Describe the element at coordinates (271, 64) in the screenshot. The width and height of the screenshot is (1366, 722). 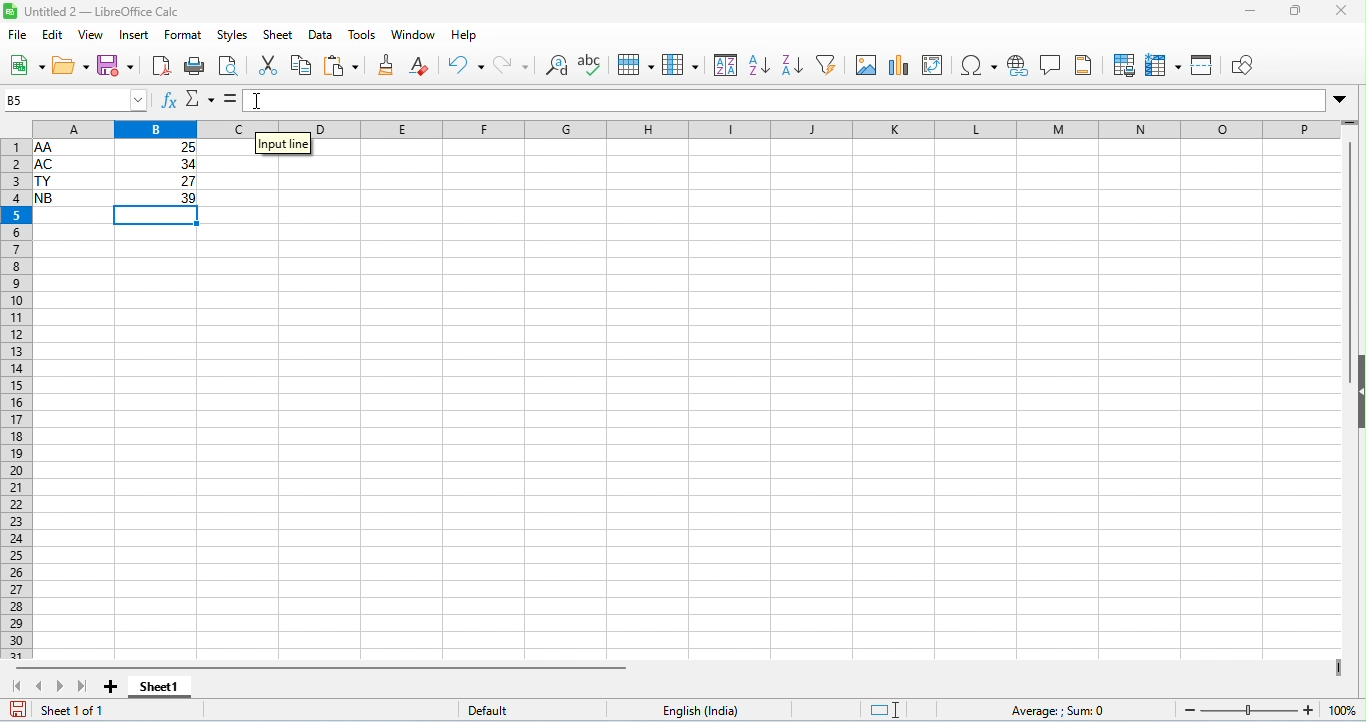
I see `cut` at that location.